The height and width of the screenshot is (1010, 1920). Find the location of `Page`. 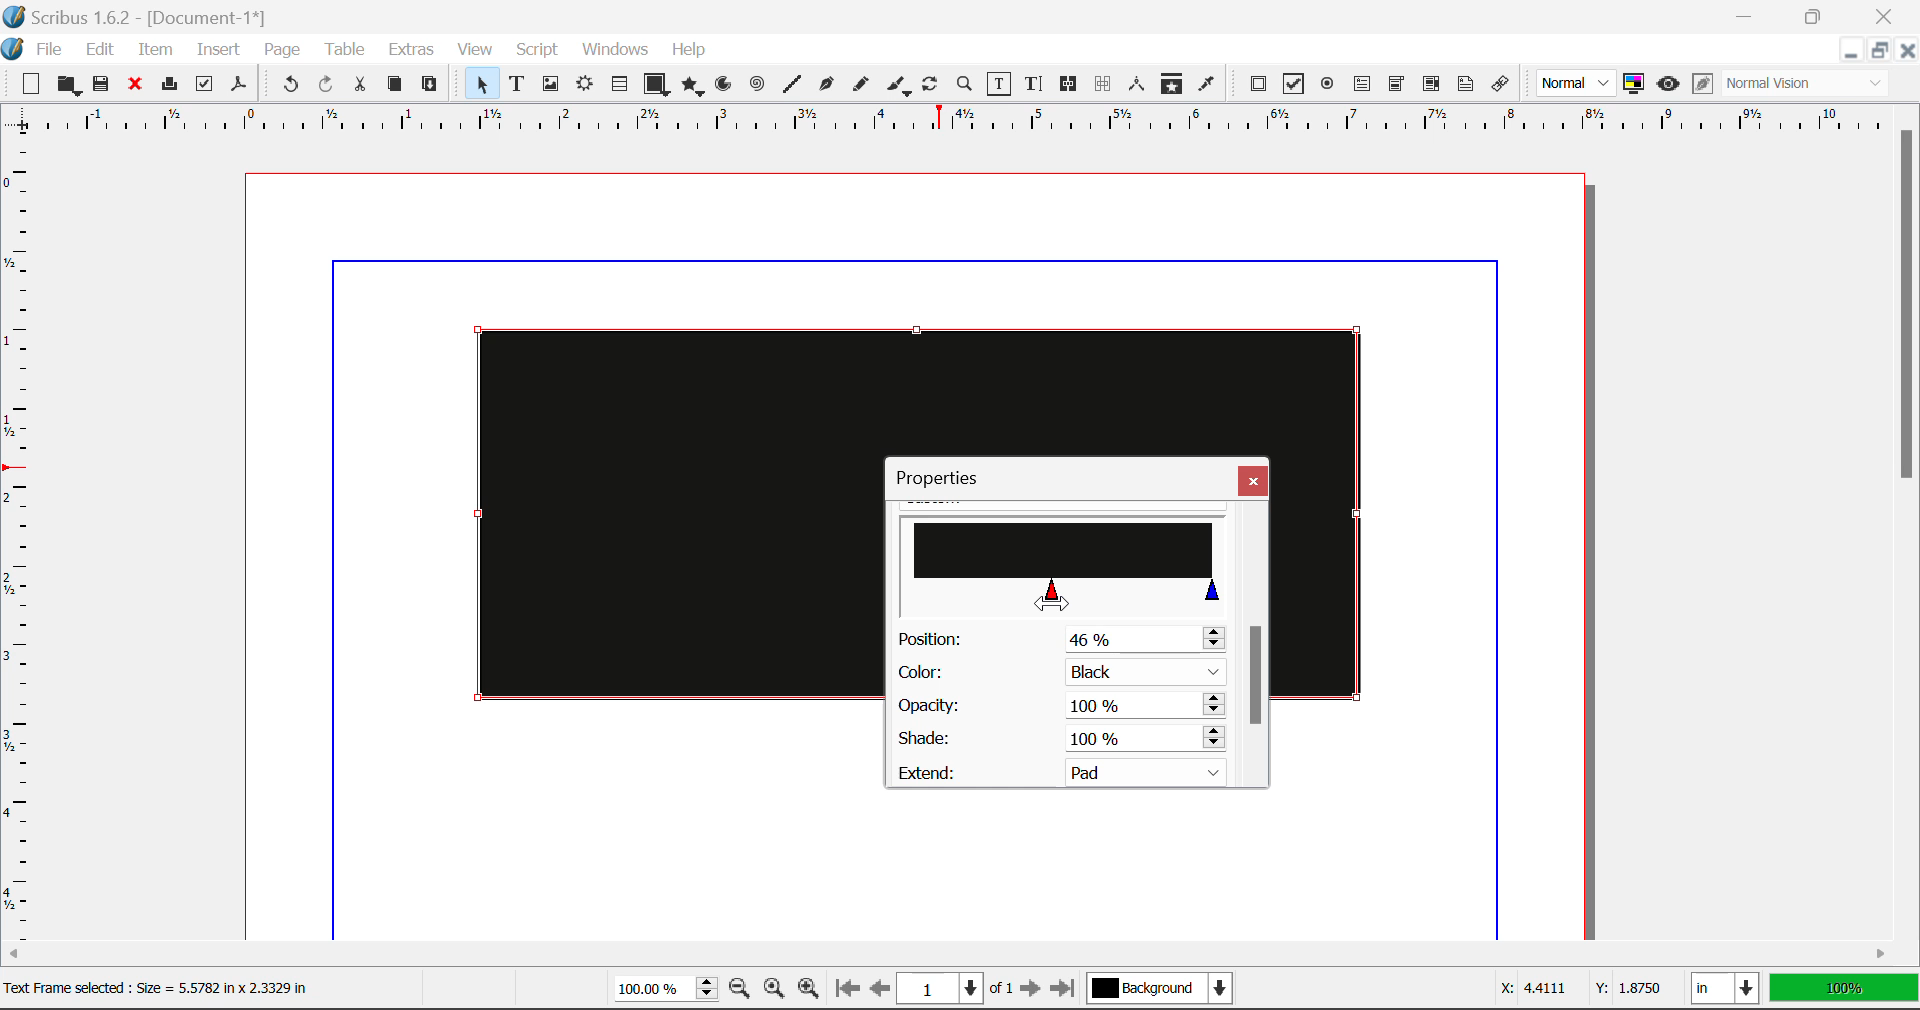

Page is located at coordinates (281, 51).